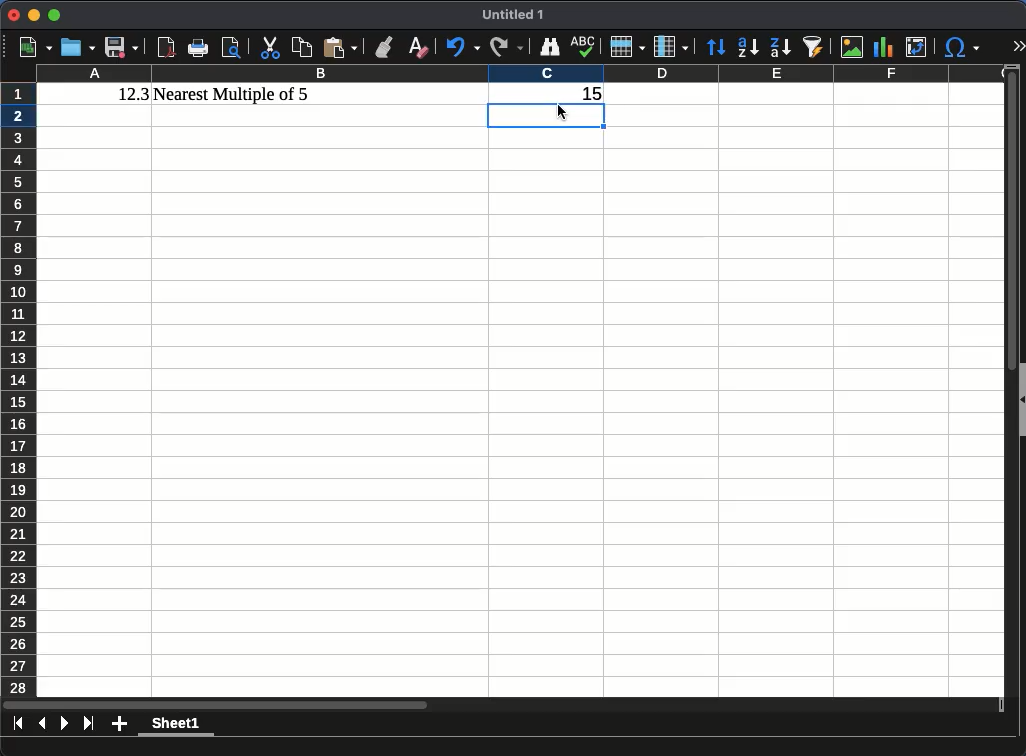 The image size is (1026, 756). I want to click on chart, so click(882, 47).